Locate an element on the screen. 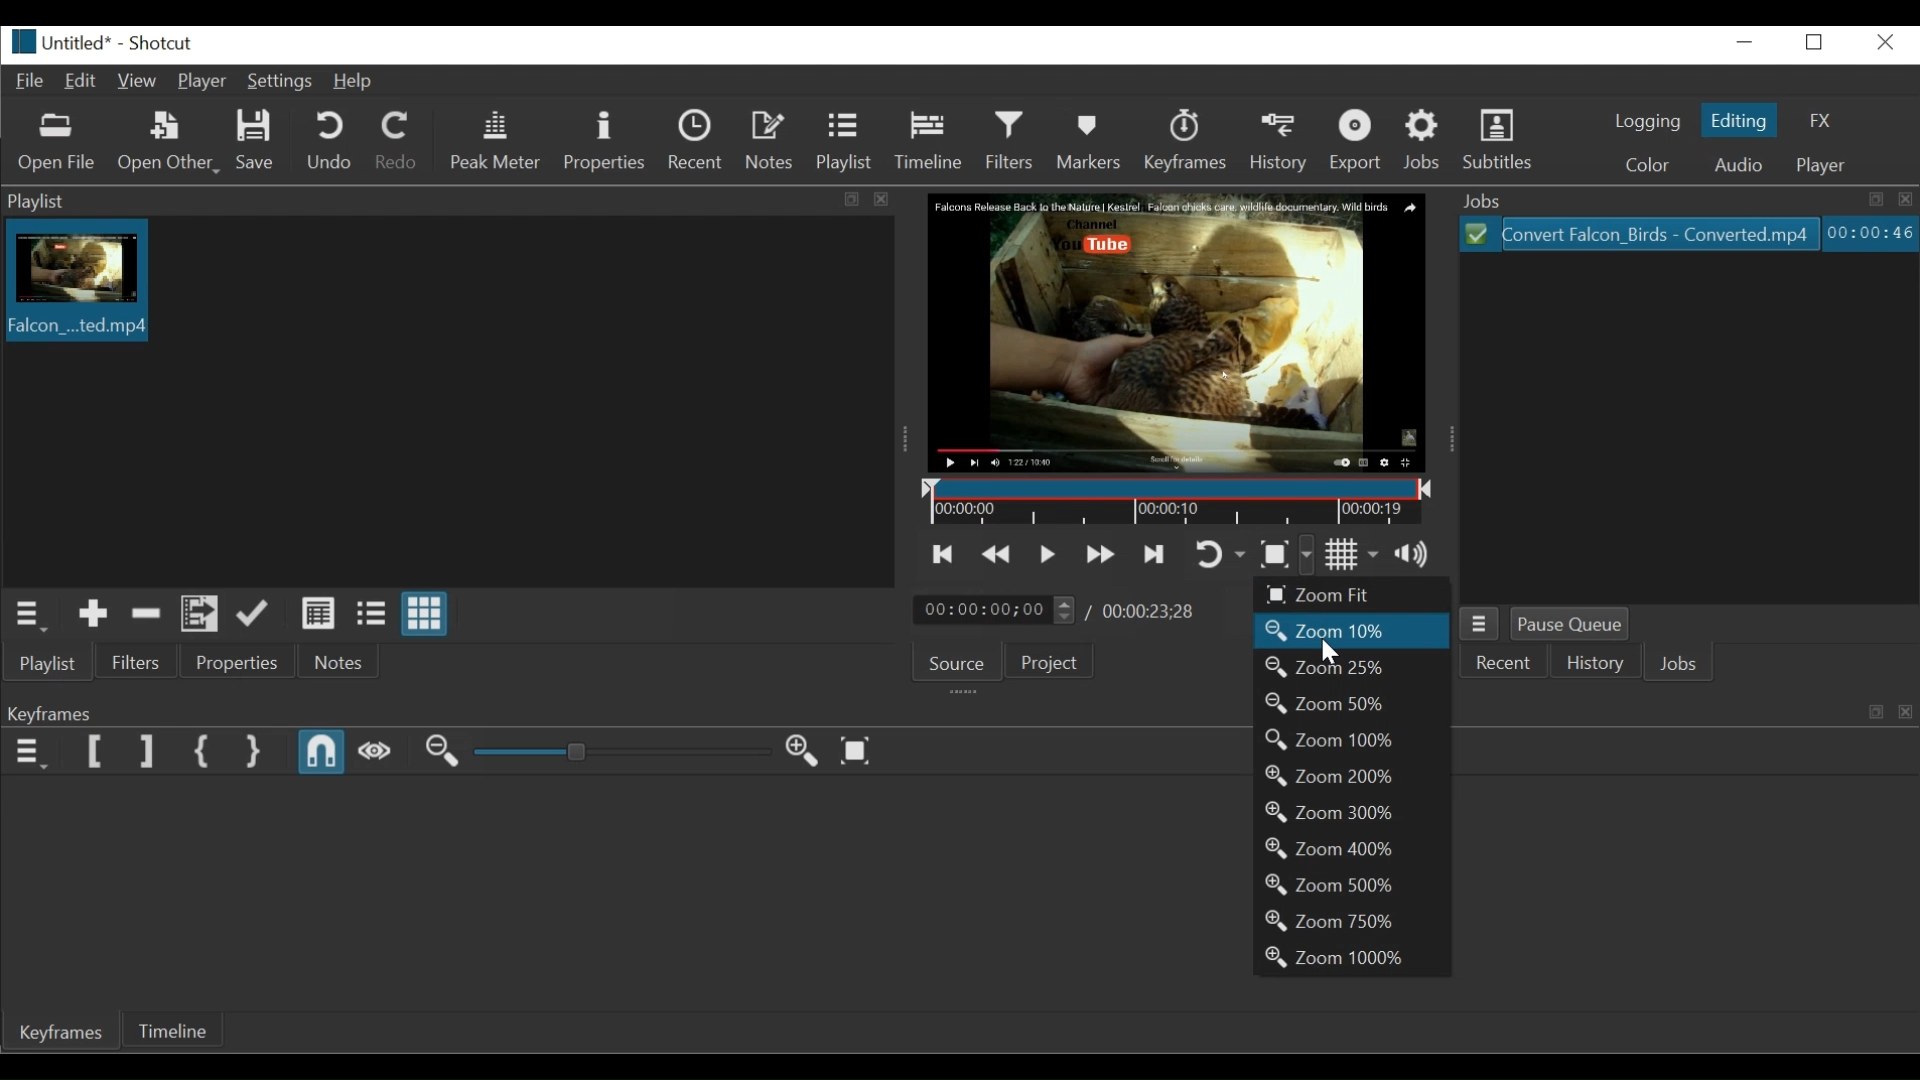 The width and height of the screenshot is (1920, 1080). Playlist is located at coordinates (50, 662).